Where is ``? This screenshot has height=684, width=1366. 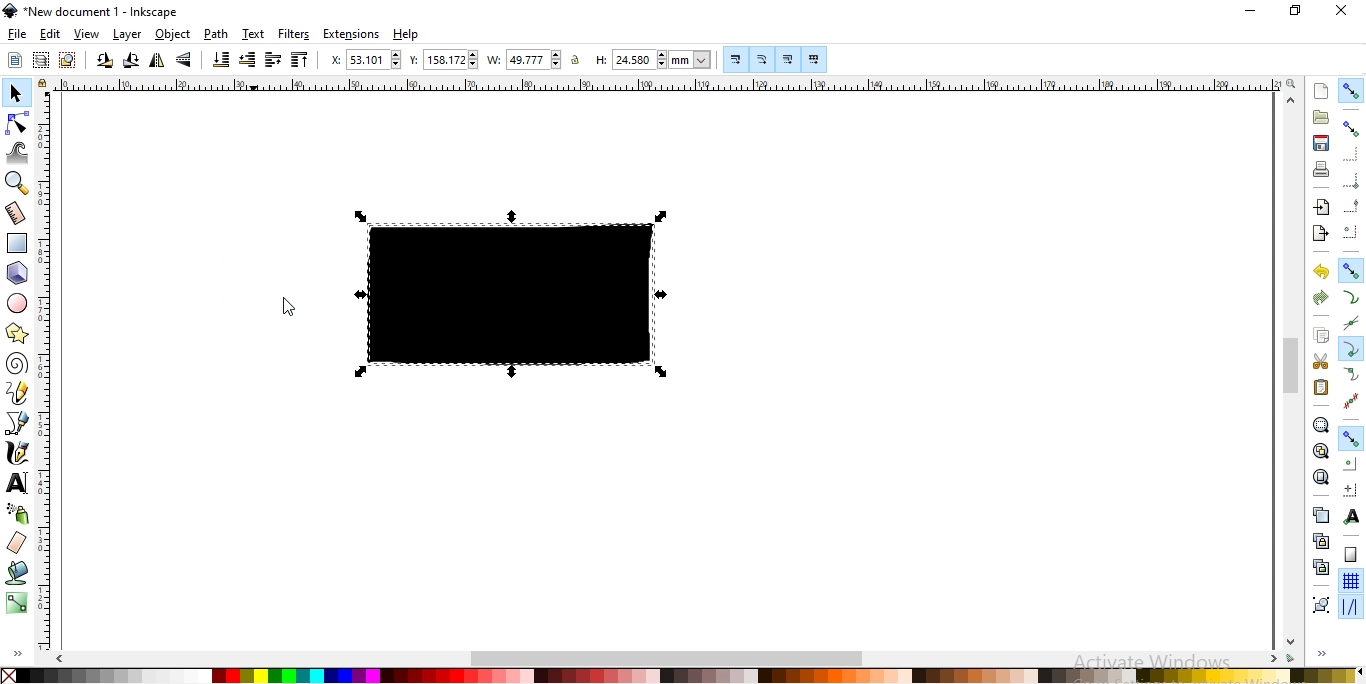  is located at coordinates (764, 58).